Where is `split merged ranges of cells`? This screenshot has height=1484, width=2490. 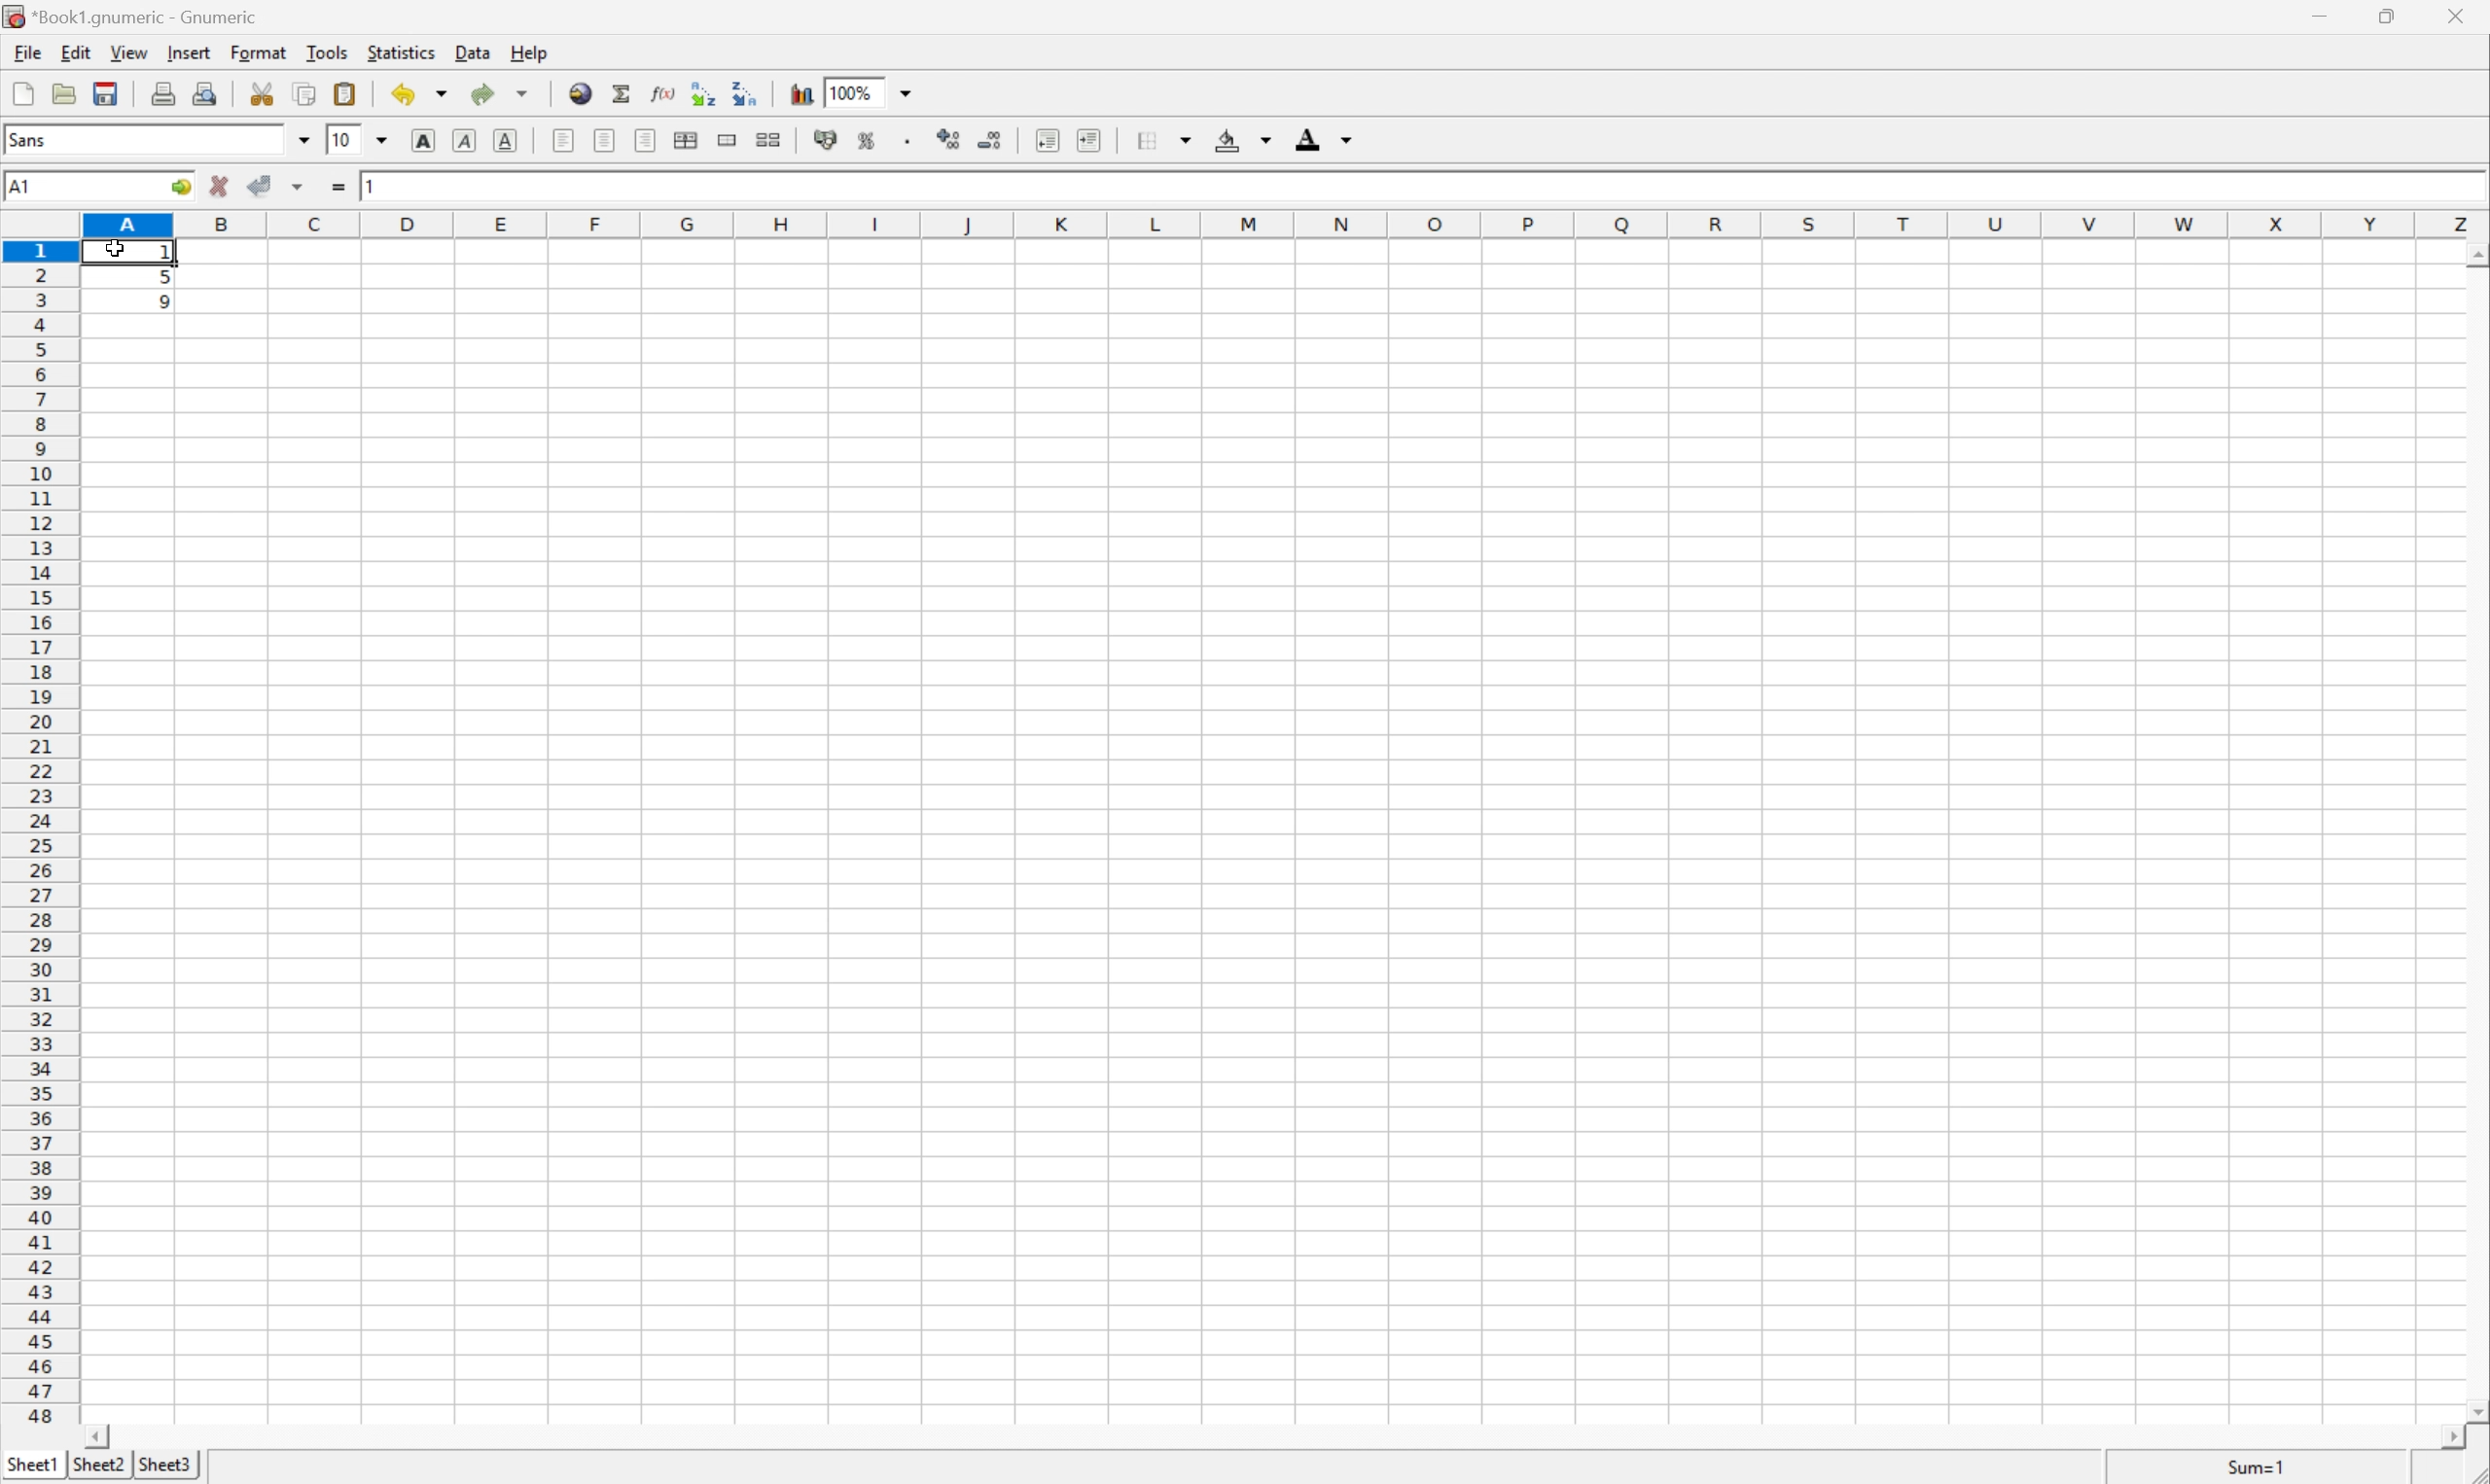
split merged ranges of cells is located at coordinates (772, 138).